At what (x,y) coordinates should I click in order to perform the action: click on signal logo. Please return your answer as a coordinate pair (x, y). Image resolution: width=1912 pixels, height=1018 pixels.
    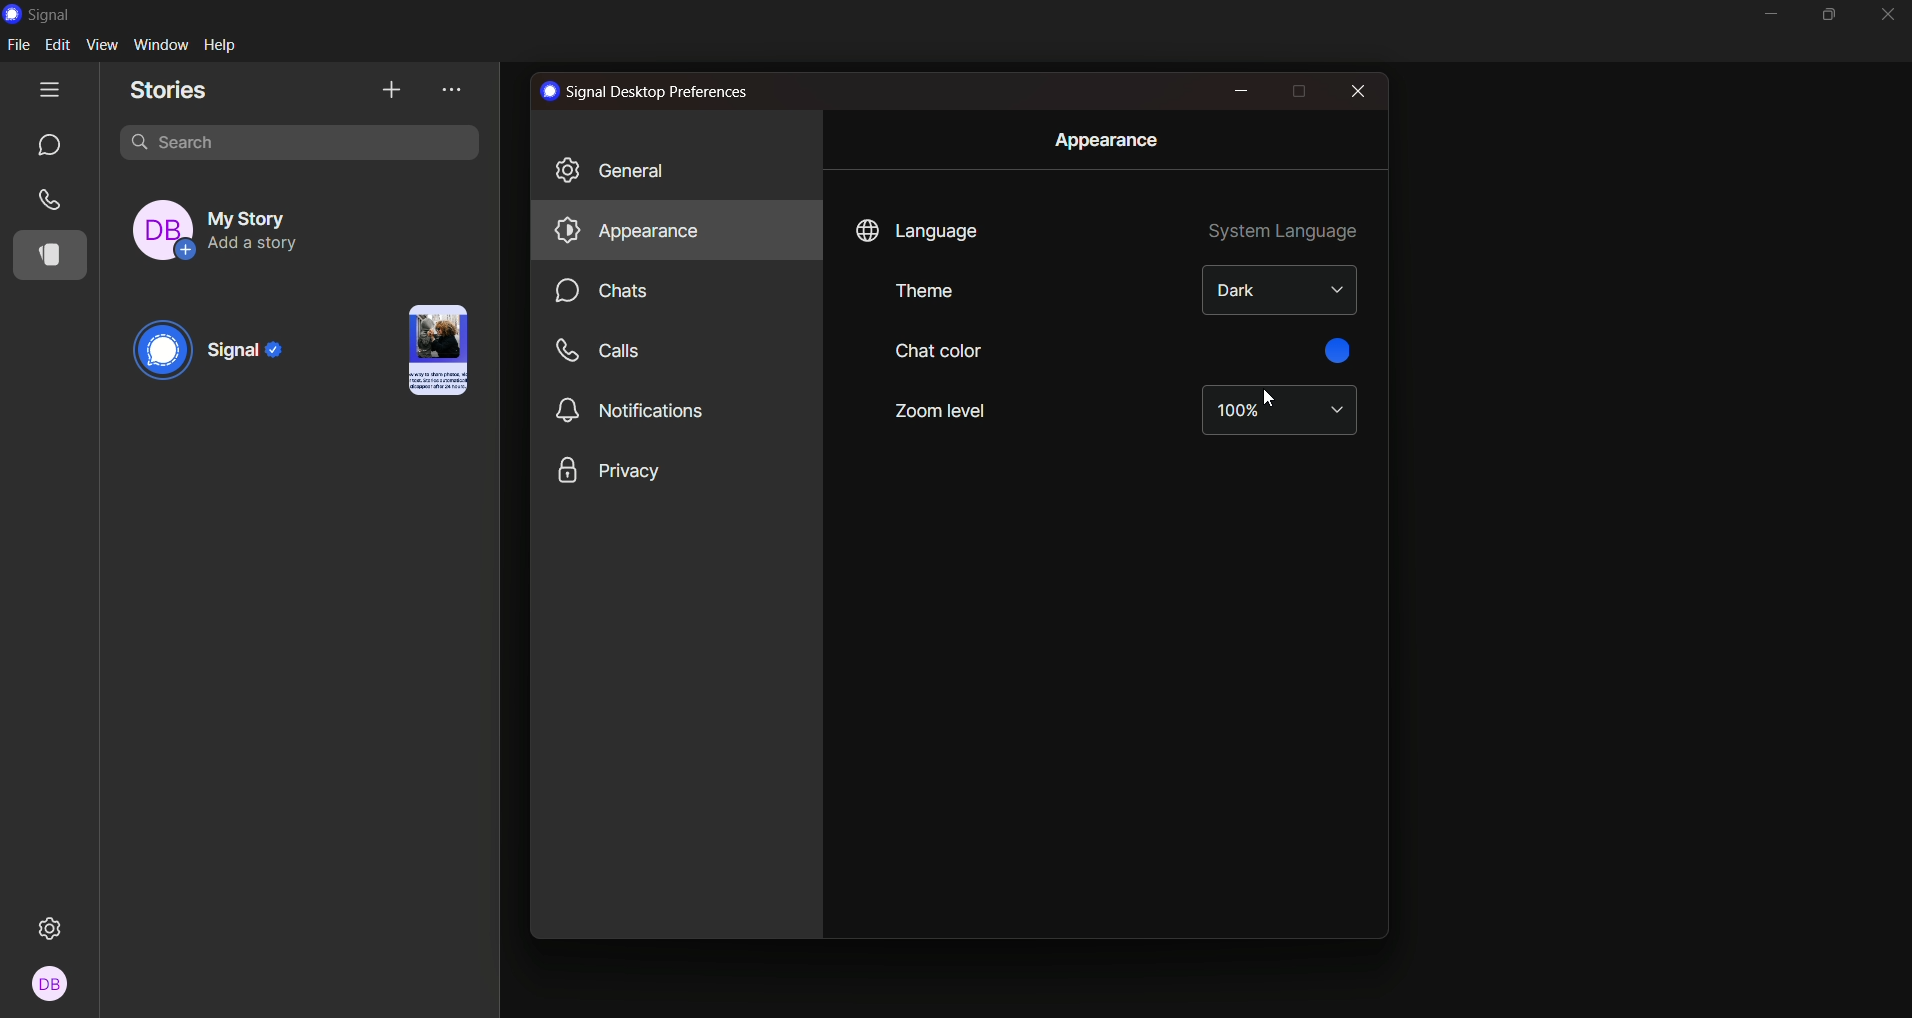
    Looking at the image, I should click on (46, 14).